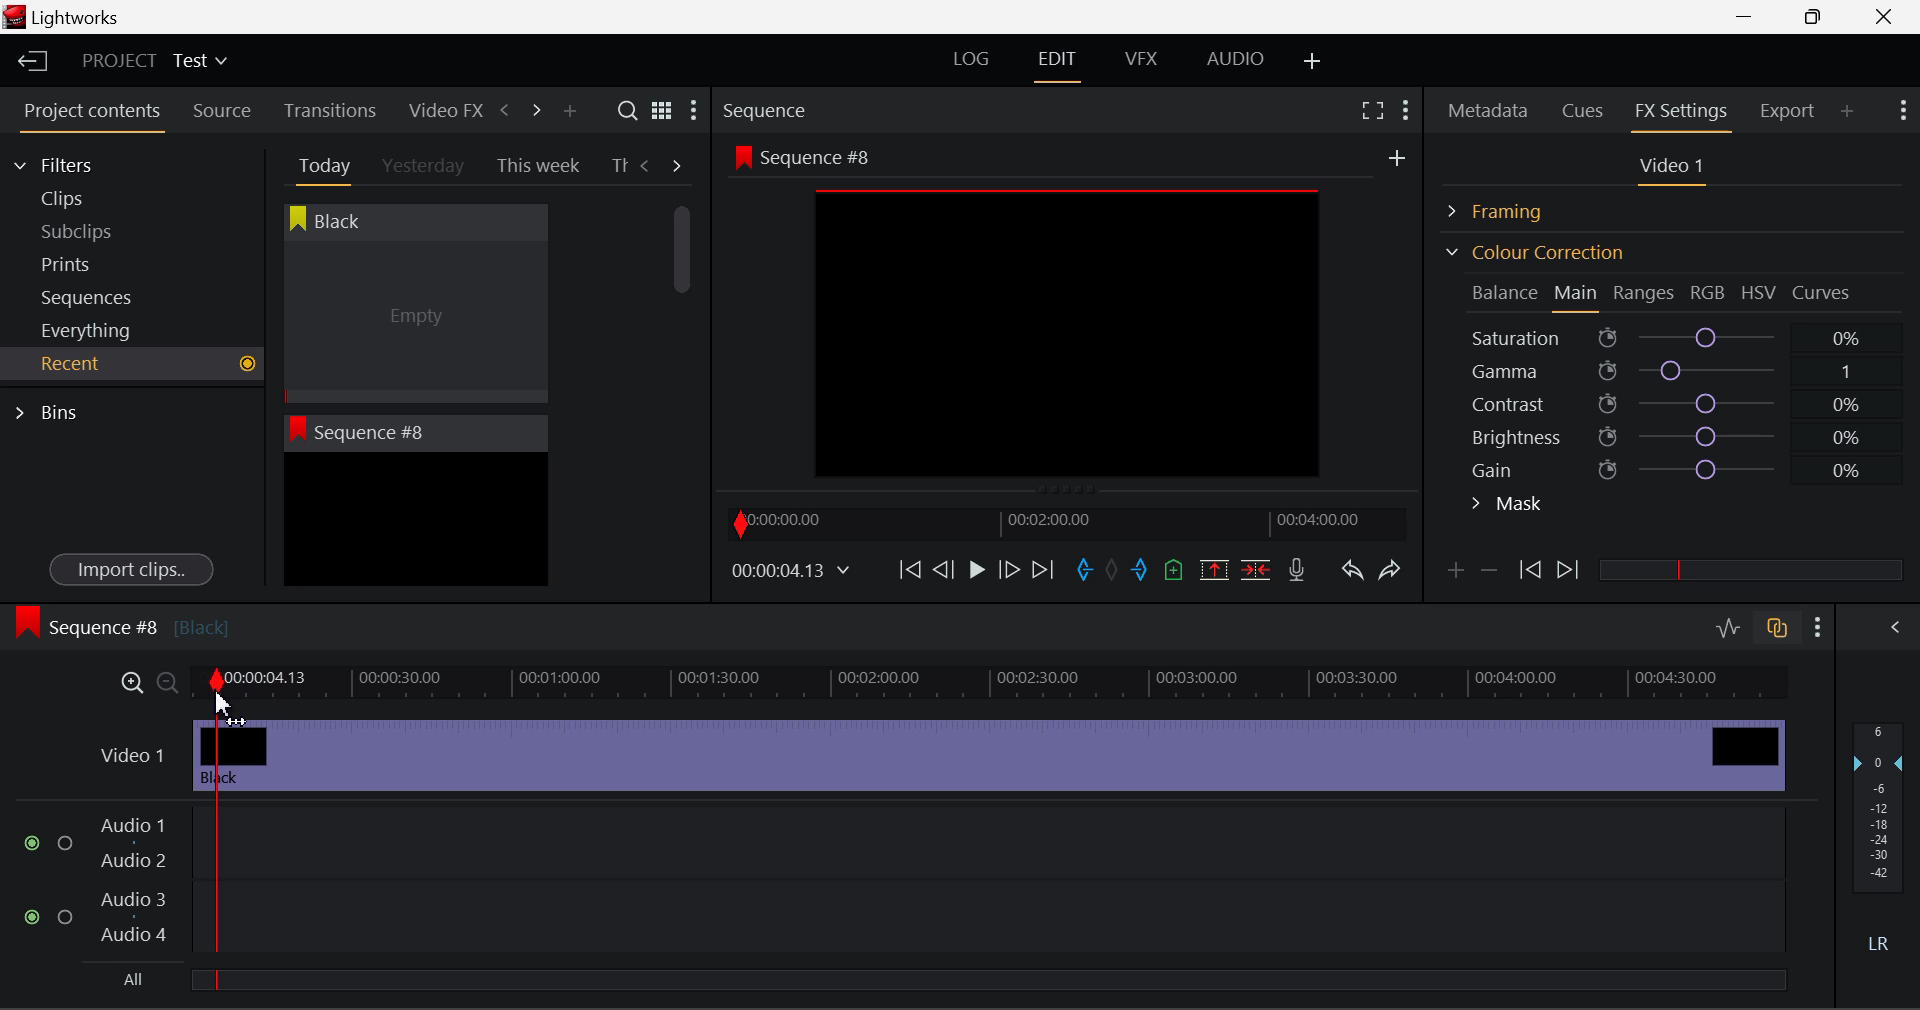  What do you see at coordinates (121, 623) in the screenshot?
I see `Sequence #8` at bounding box center [121, 623].